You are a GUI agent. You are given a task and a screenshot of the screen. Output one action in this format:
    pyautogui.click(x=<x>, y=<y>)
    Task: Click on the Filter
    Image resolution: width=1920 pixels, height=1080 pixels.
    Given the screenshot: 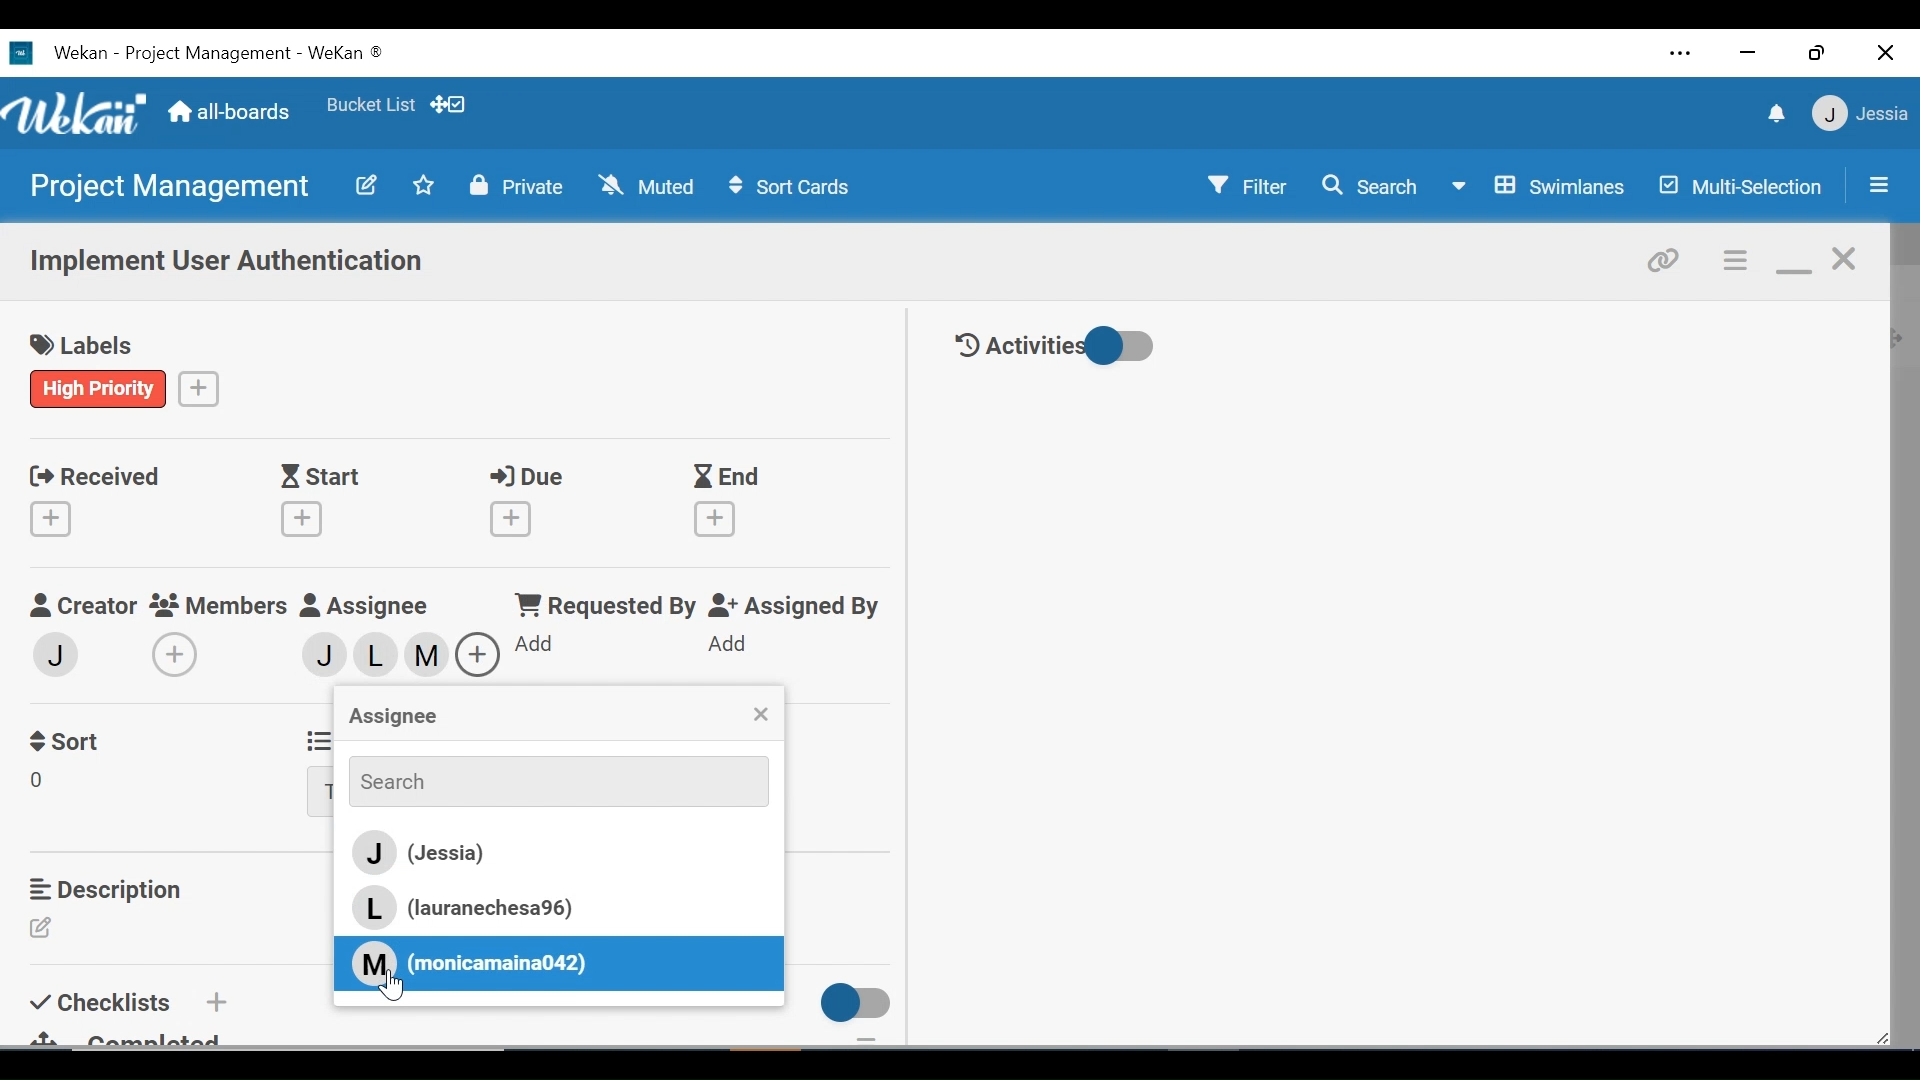 What is the action you would take?
    pyautogui.click(x=1249, y=184)
    